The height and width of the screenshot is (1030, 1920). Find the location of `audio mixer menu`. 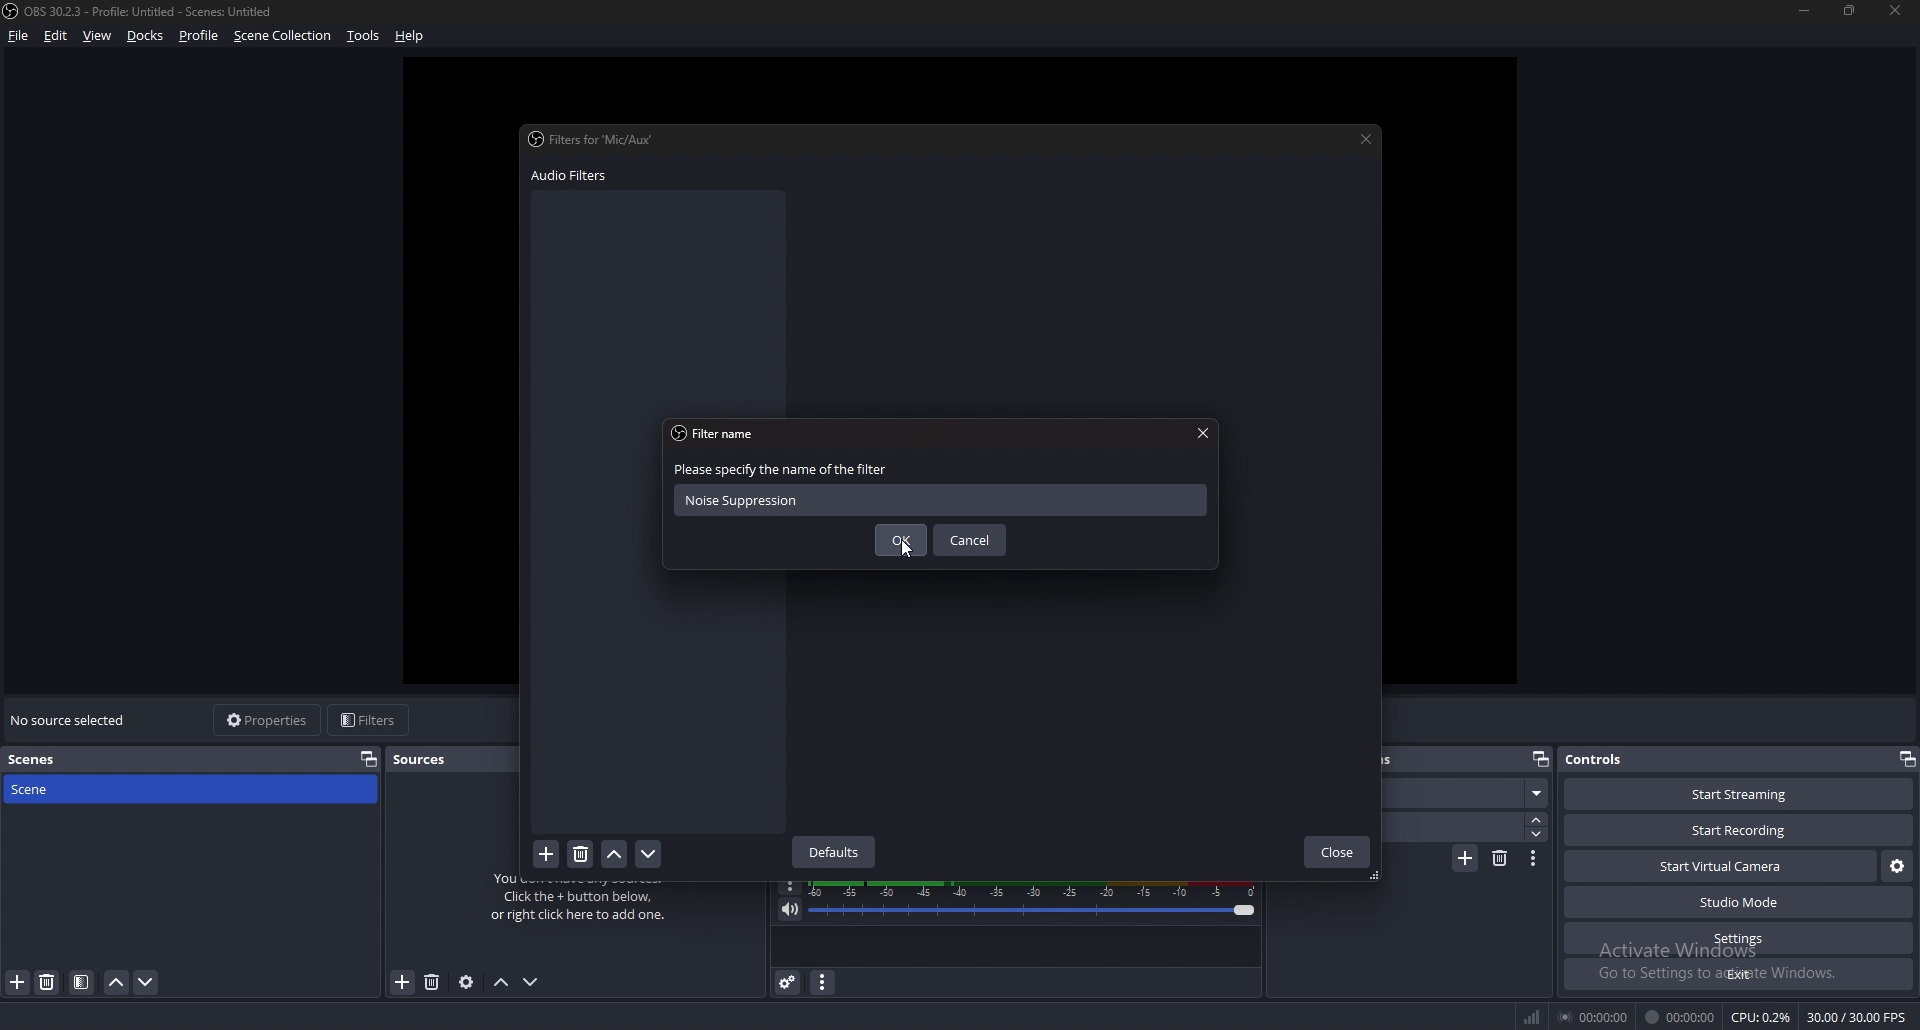

audio mixer menu is located at coordinates (823, 984).